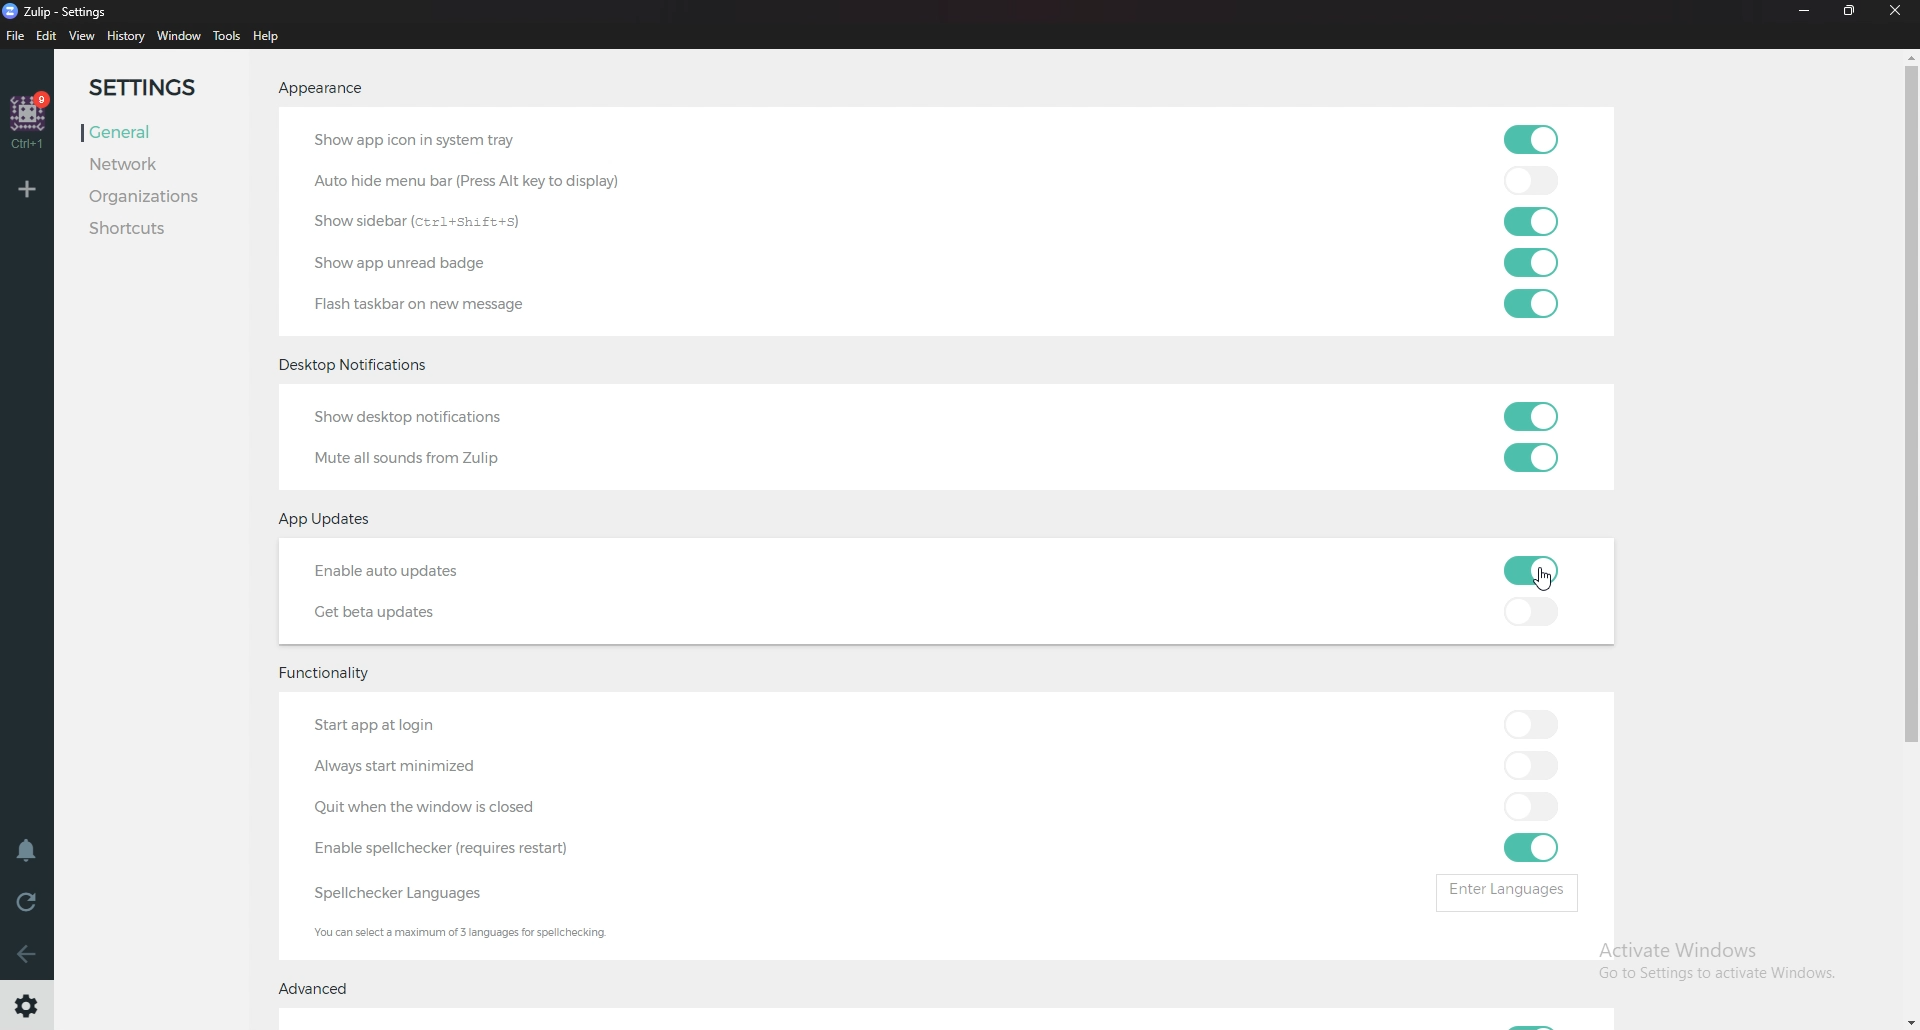 The width and height of the screenshot is (1920, 1030). What do you see at coordinates (25, 1008) in the screenshot?
I see `Settings` at bounding box center [25, 1008].